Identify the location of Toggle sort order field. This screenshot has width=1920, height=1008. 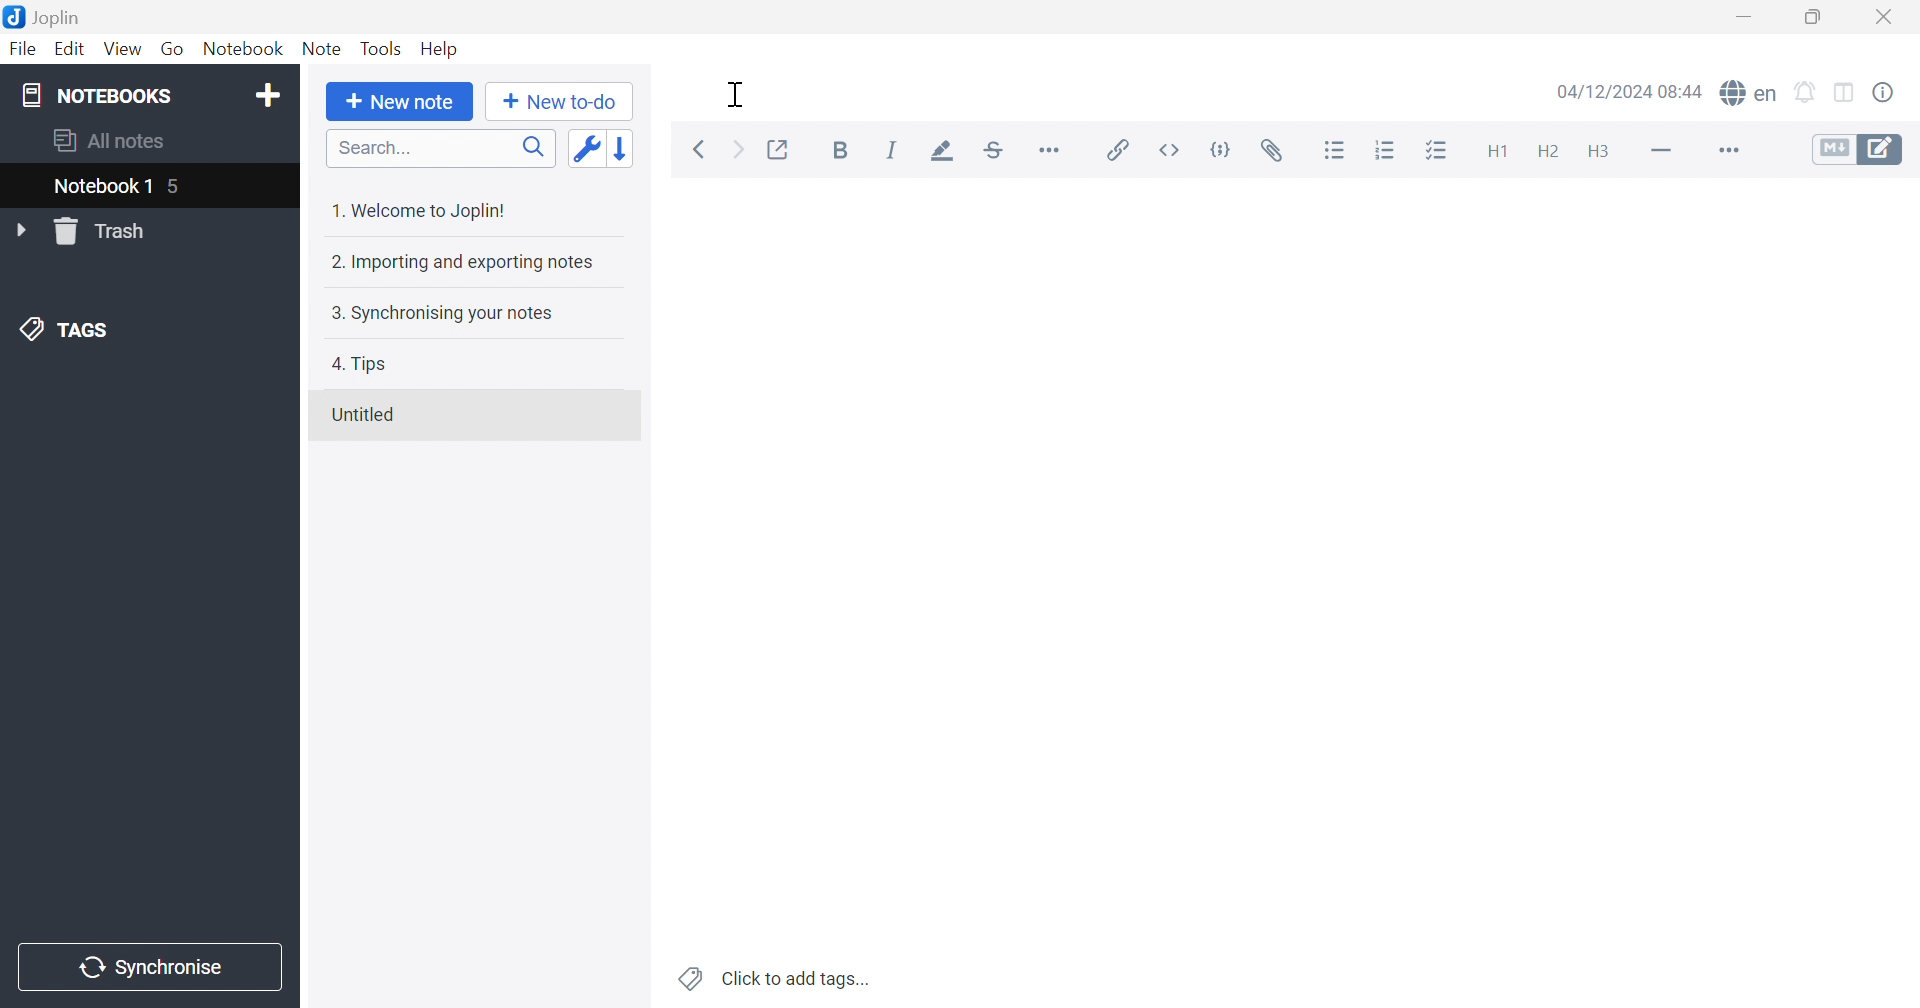
(585, 148).